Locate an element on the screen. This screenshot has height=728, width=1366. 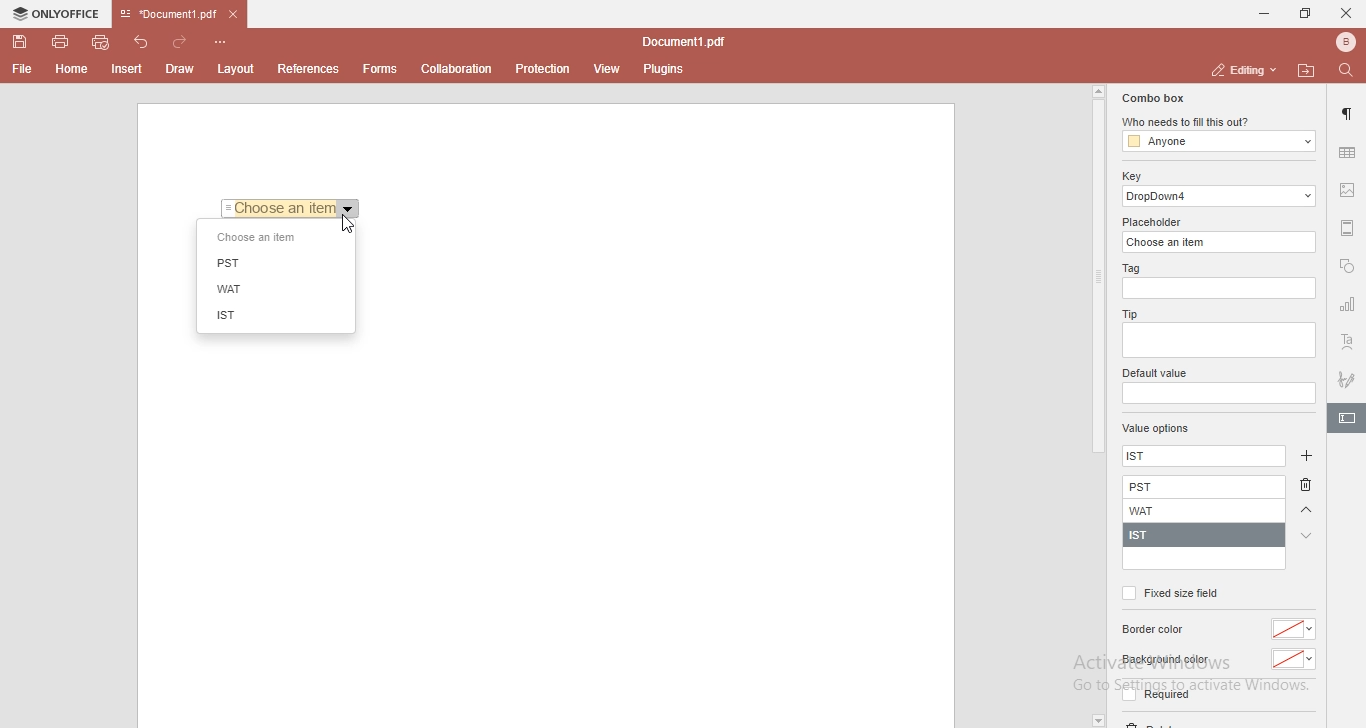
restore is located at coordinates (1304, 14).